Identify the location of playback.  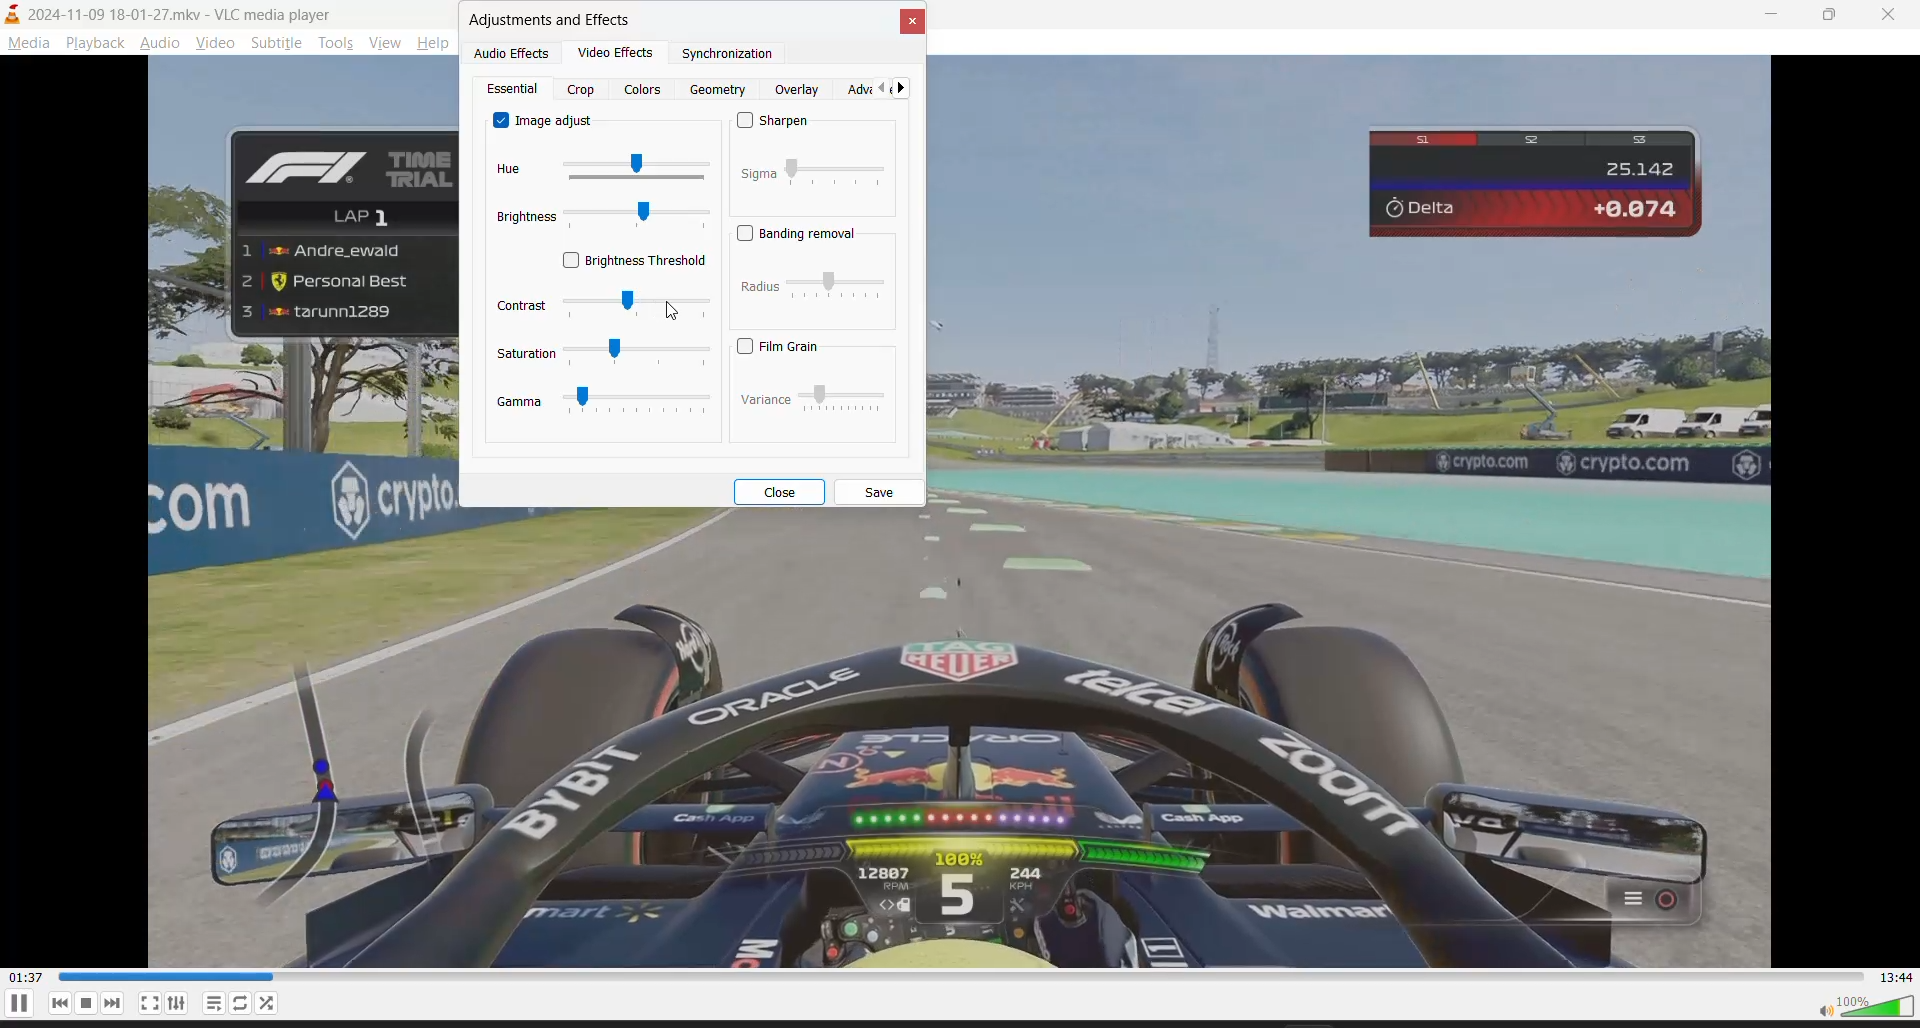
(97, 43).